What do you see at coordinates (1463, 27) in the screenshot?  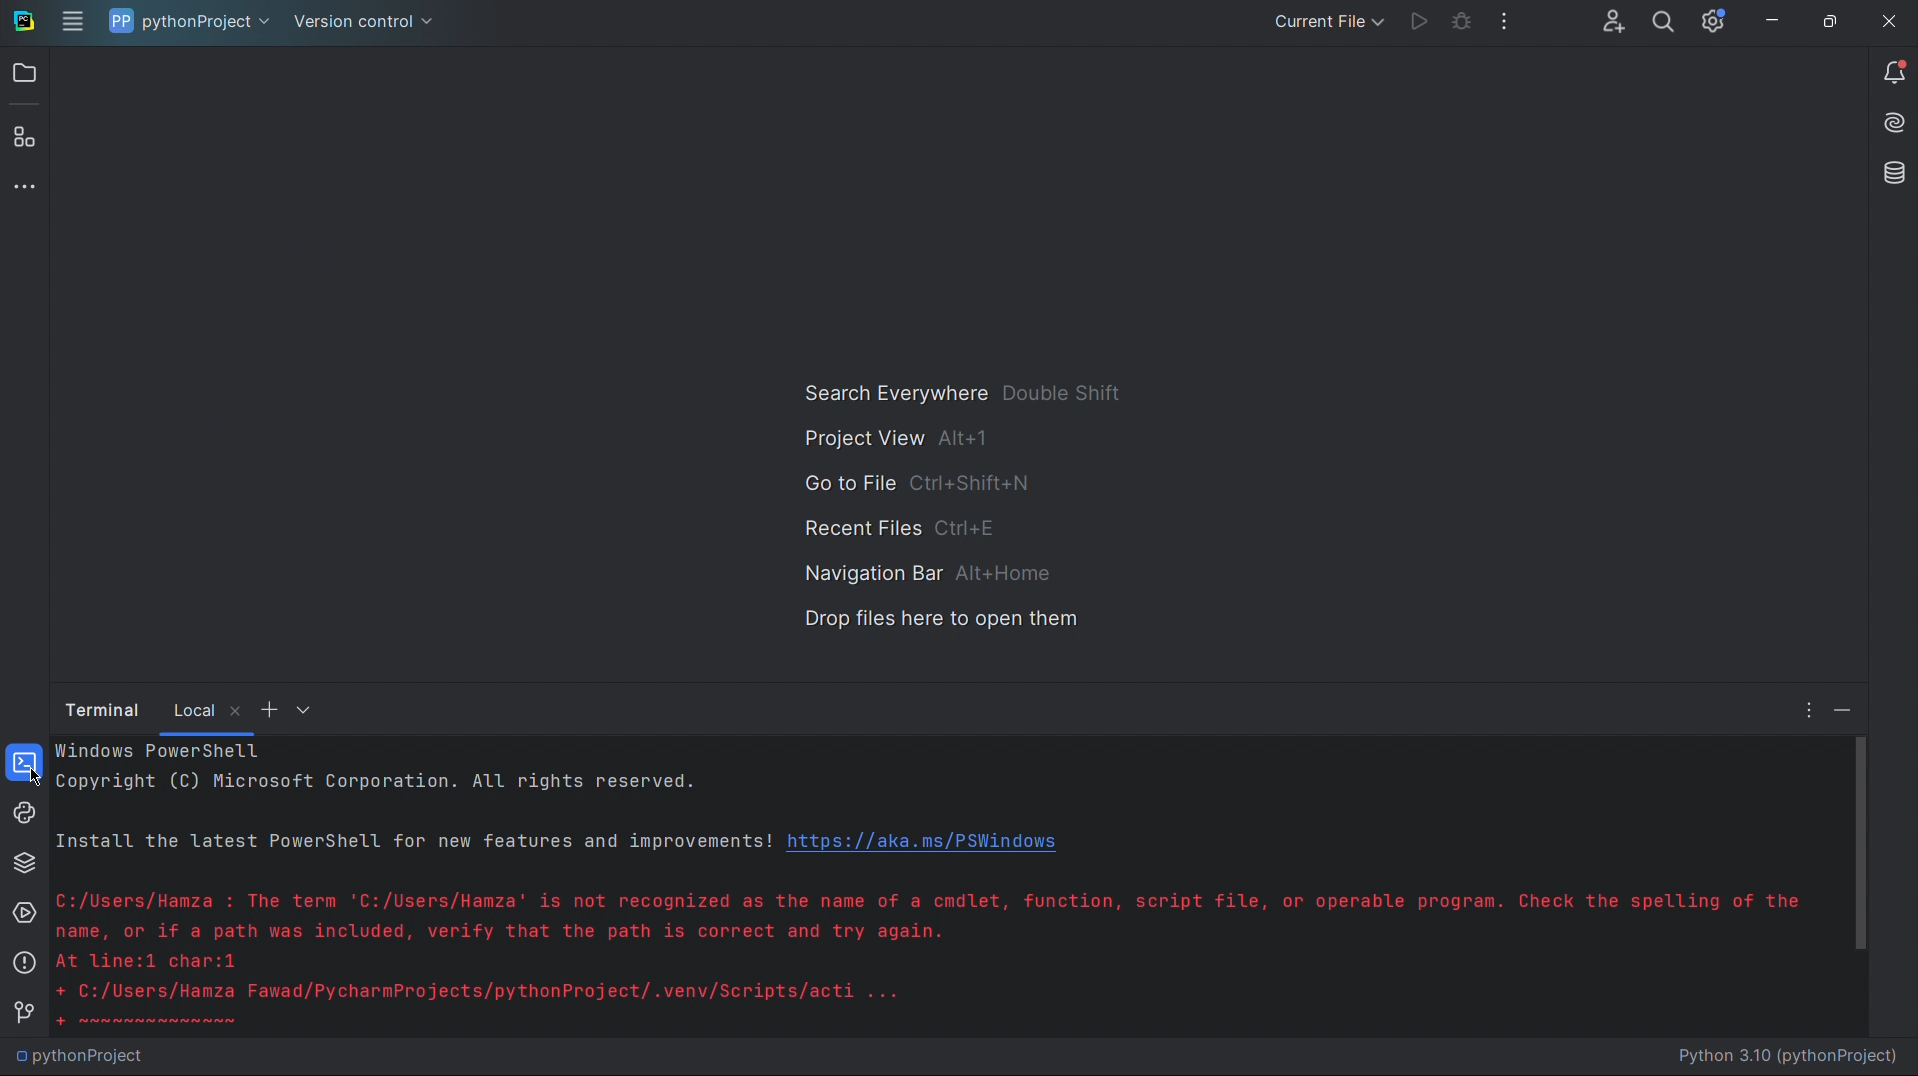 I see `Bug Check` at bounding box center [1463, 27].